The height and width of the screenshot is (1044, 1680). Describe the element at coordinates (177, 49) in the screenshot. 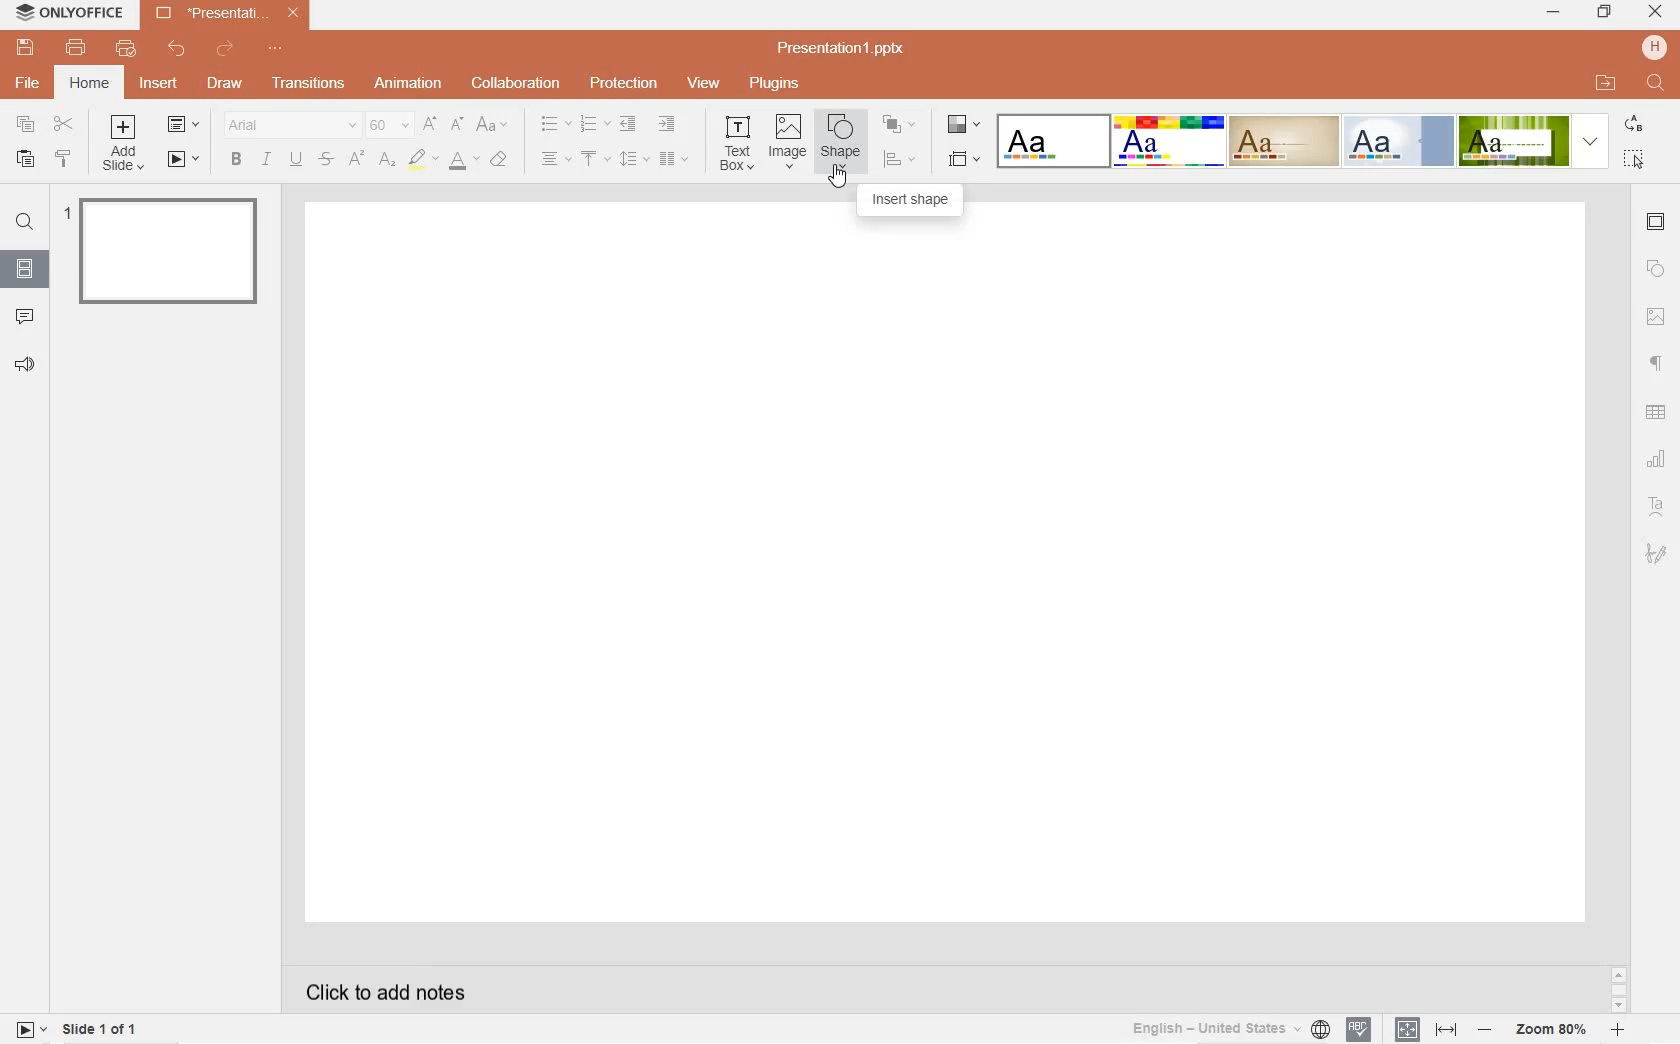

I see `undo` at that location.